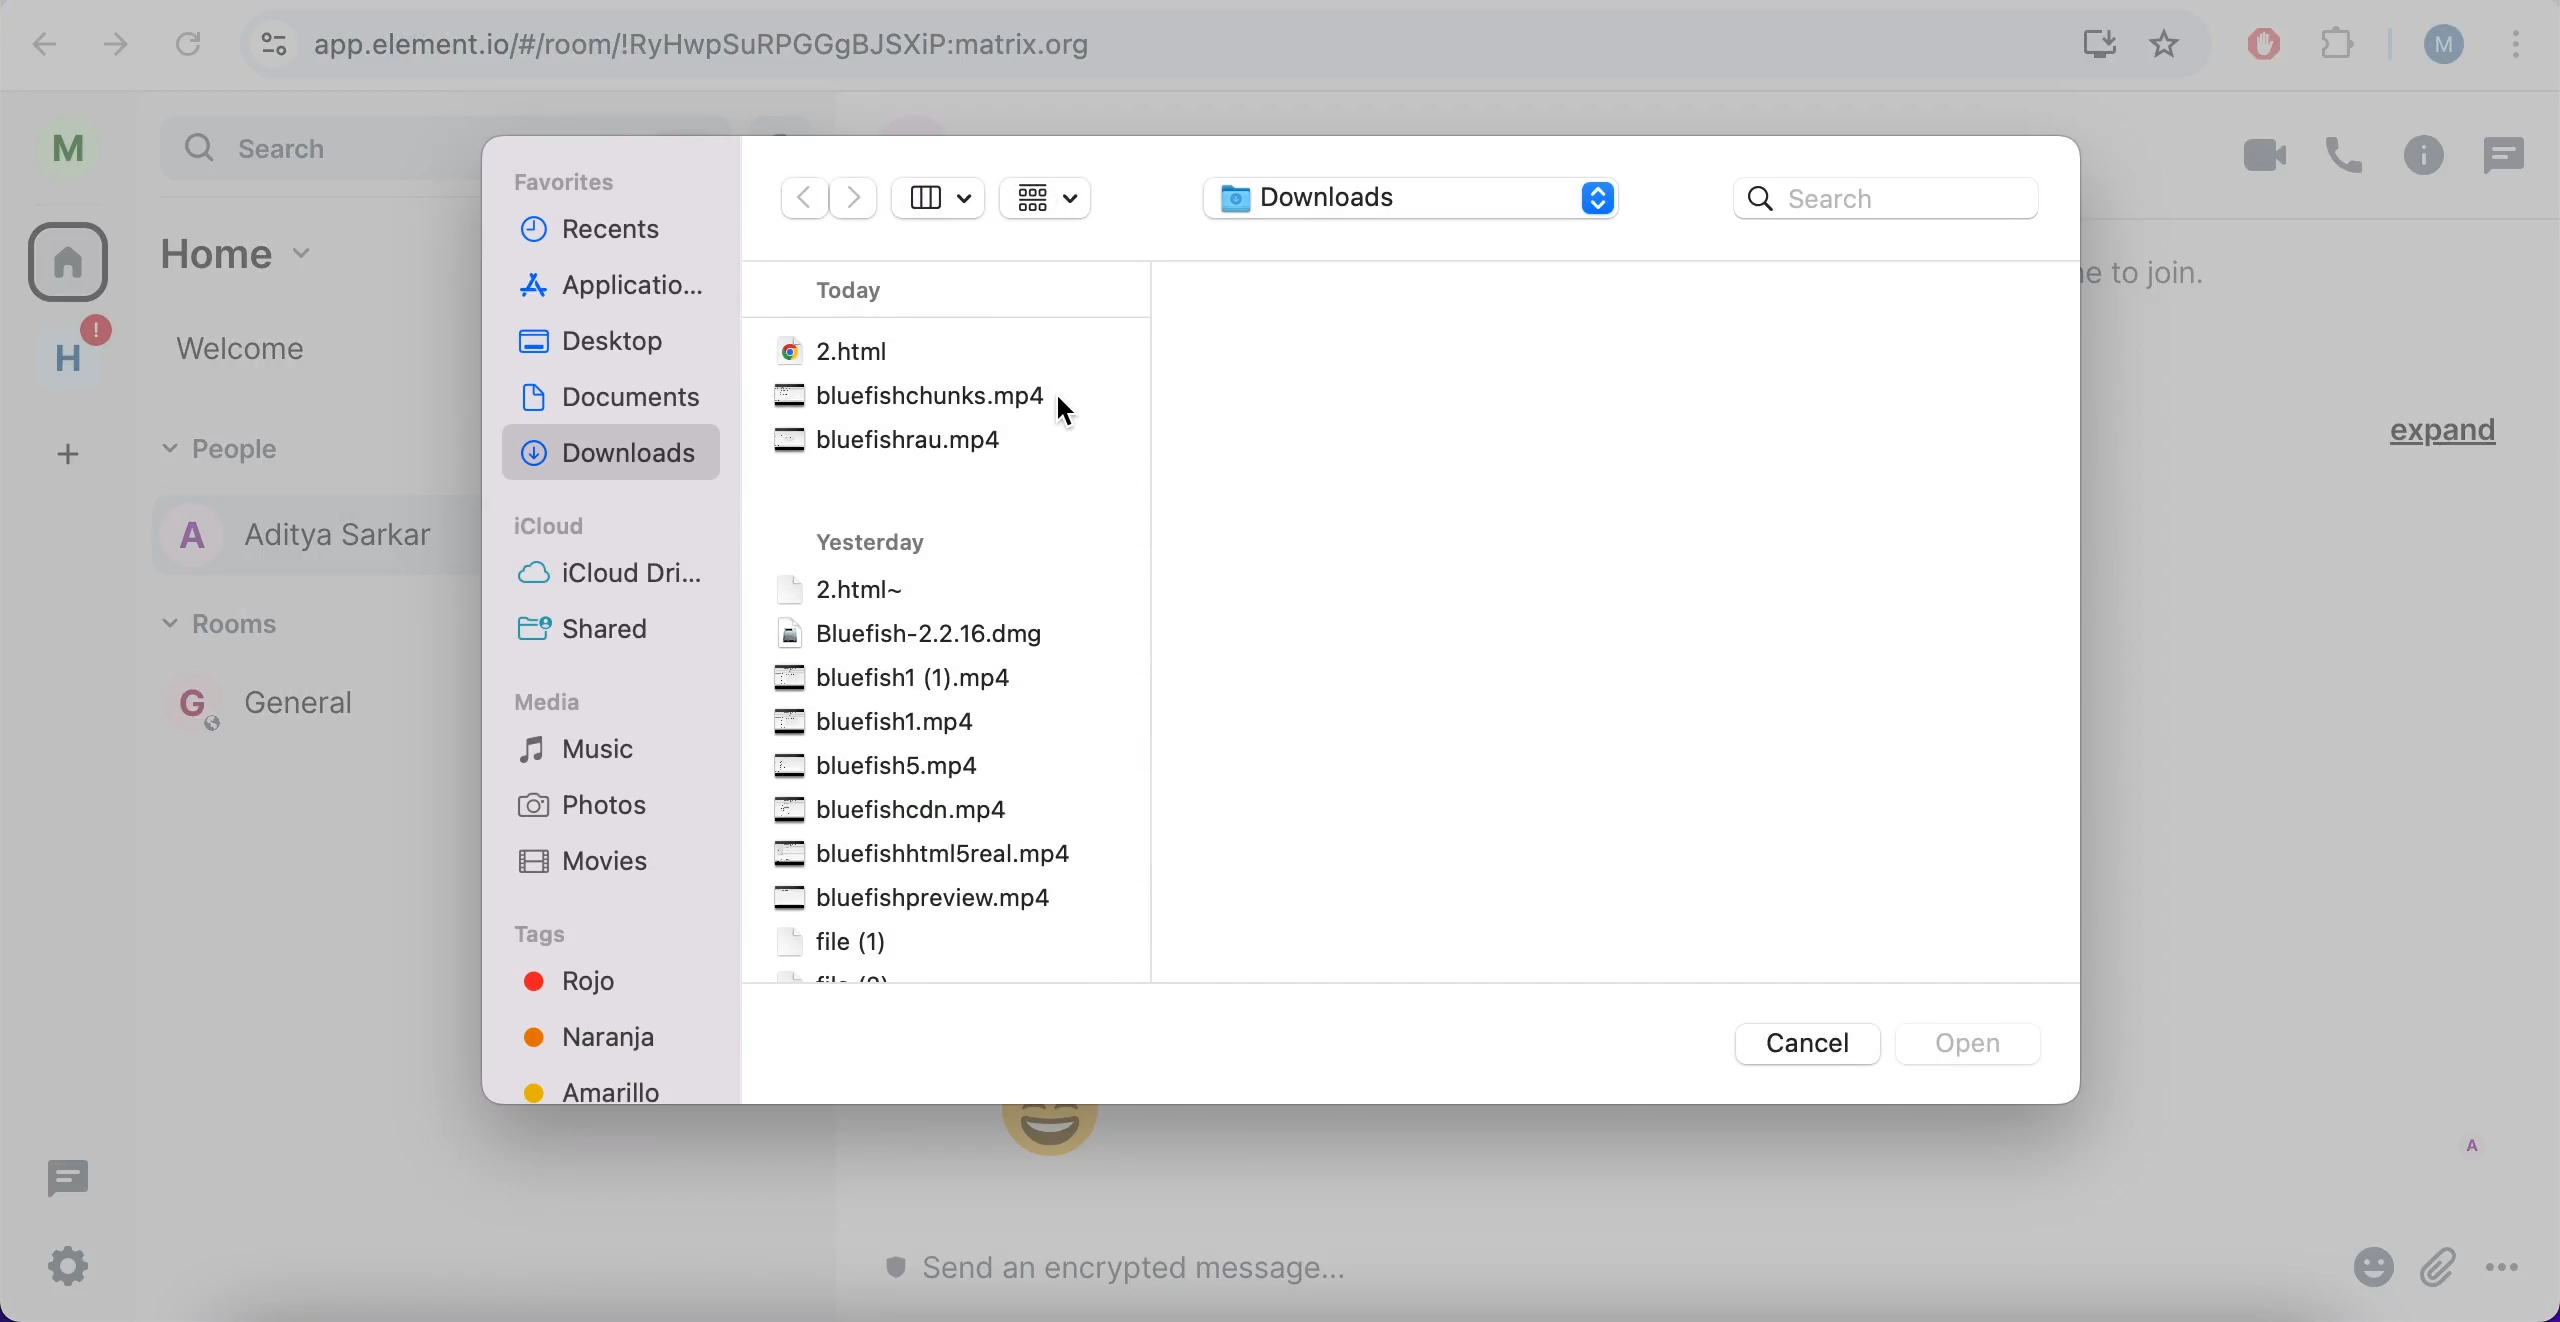 Image resolution: width=2560 pixels, height=1322 pixels. Describe the element at coordinates (194, 42) in the screenshot. I see `reload current page` at that location.